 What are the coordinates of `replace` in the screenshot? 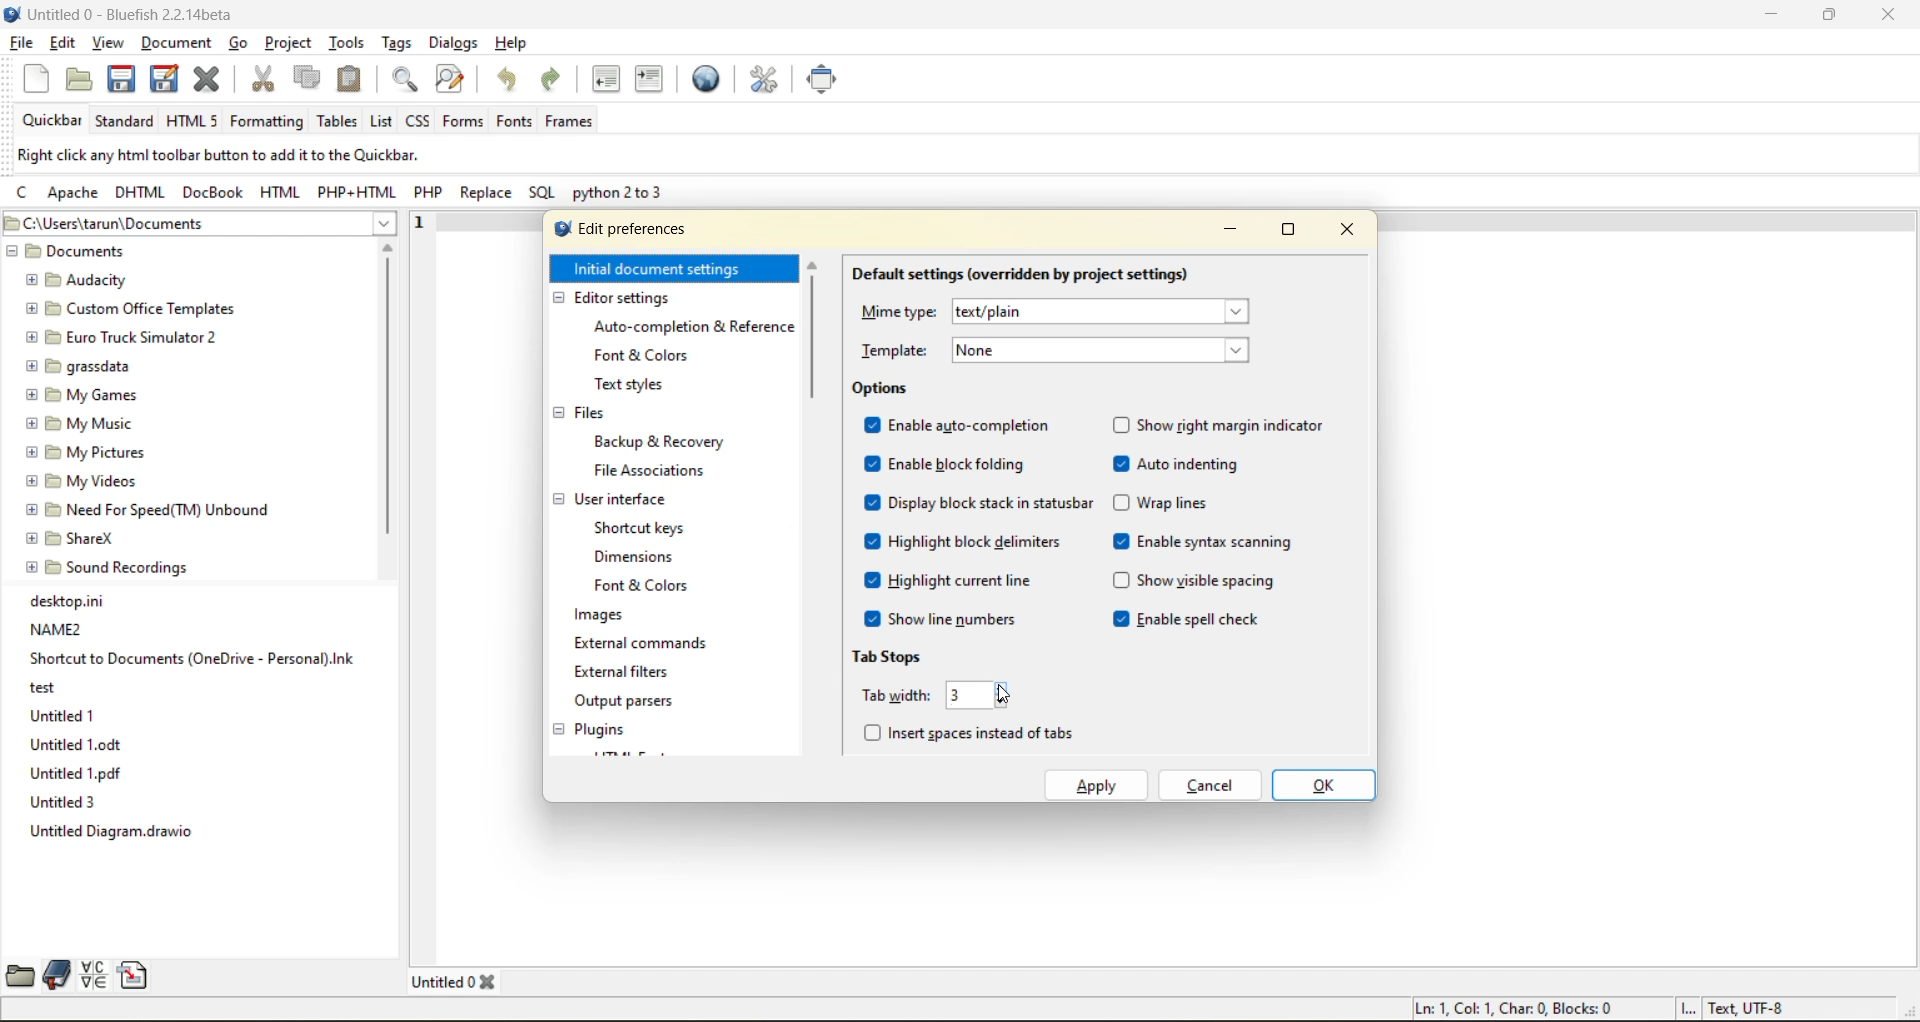 It's located at (491, 195).